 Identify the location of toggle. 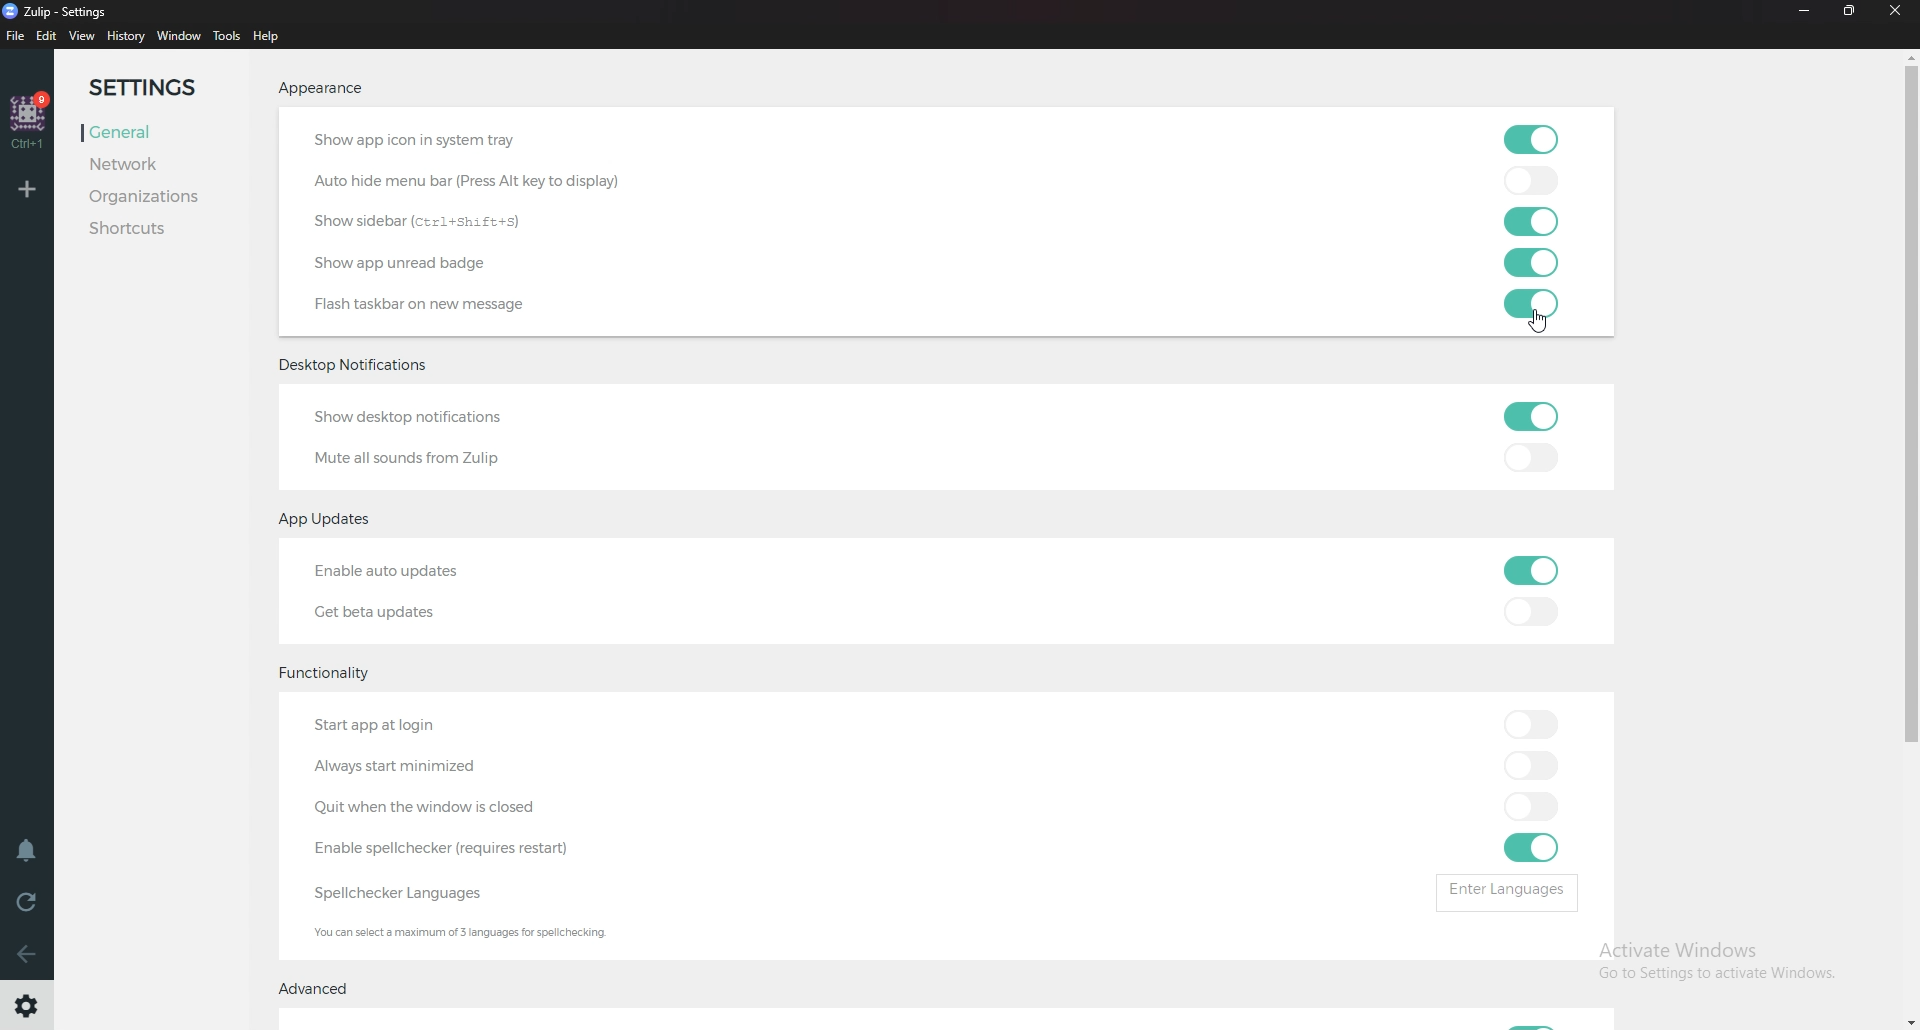
(1532, 808).